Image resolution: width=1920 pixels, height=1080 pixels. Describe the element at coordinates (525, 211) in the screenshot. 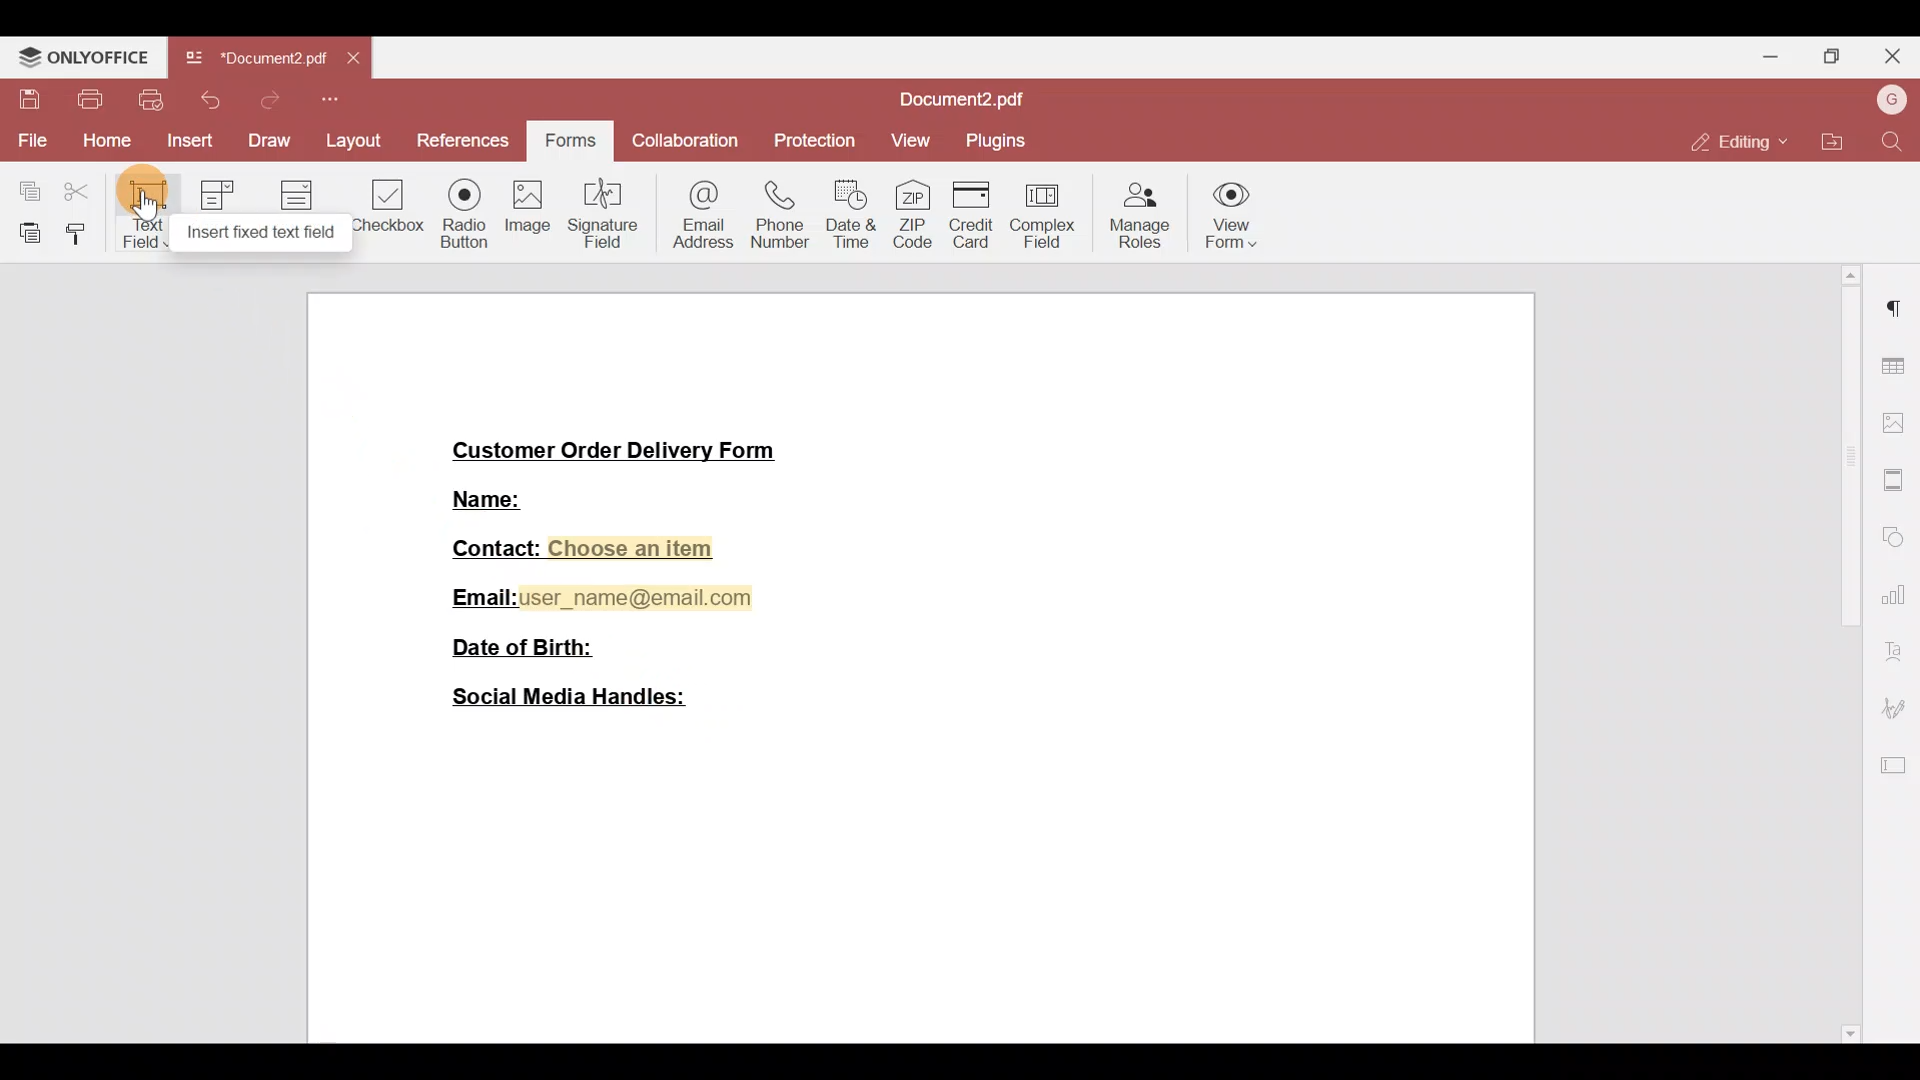

I see `Image` at that location.